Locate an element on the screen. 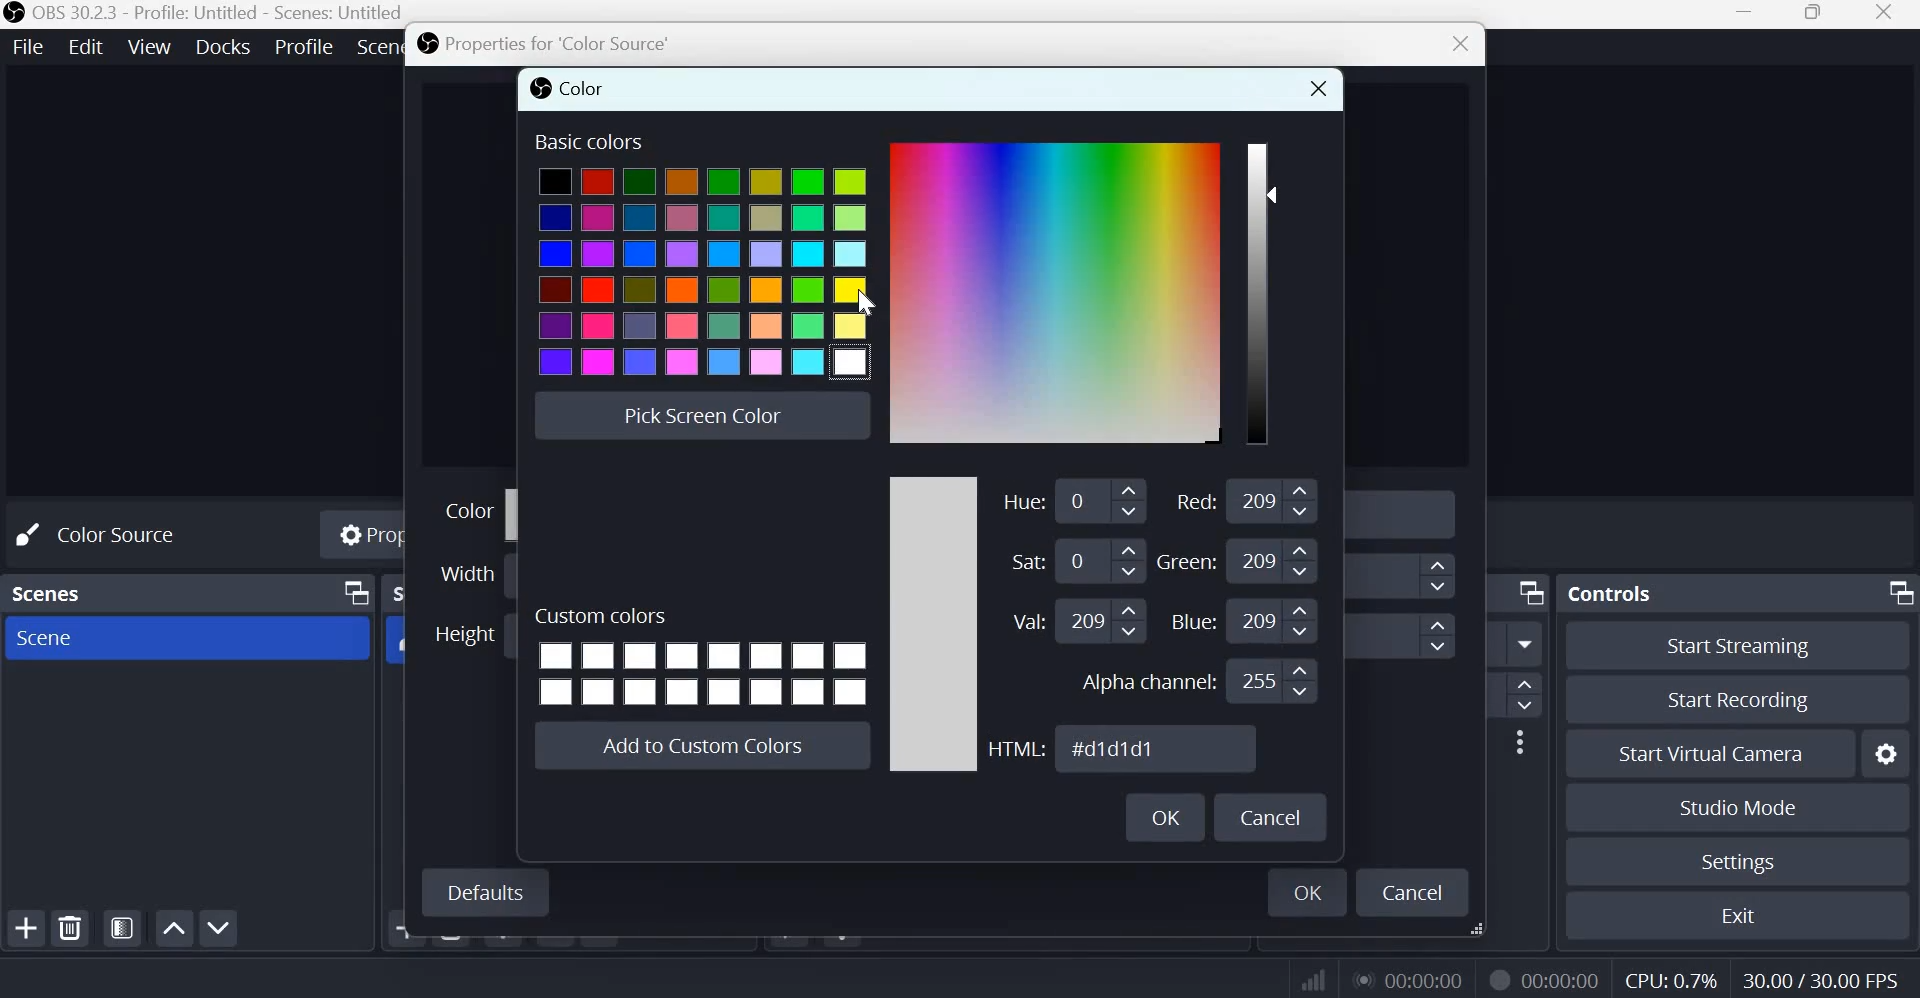  No source selected is located at coordinates (117, 533).